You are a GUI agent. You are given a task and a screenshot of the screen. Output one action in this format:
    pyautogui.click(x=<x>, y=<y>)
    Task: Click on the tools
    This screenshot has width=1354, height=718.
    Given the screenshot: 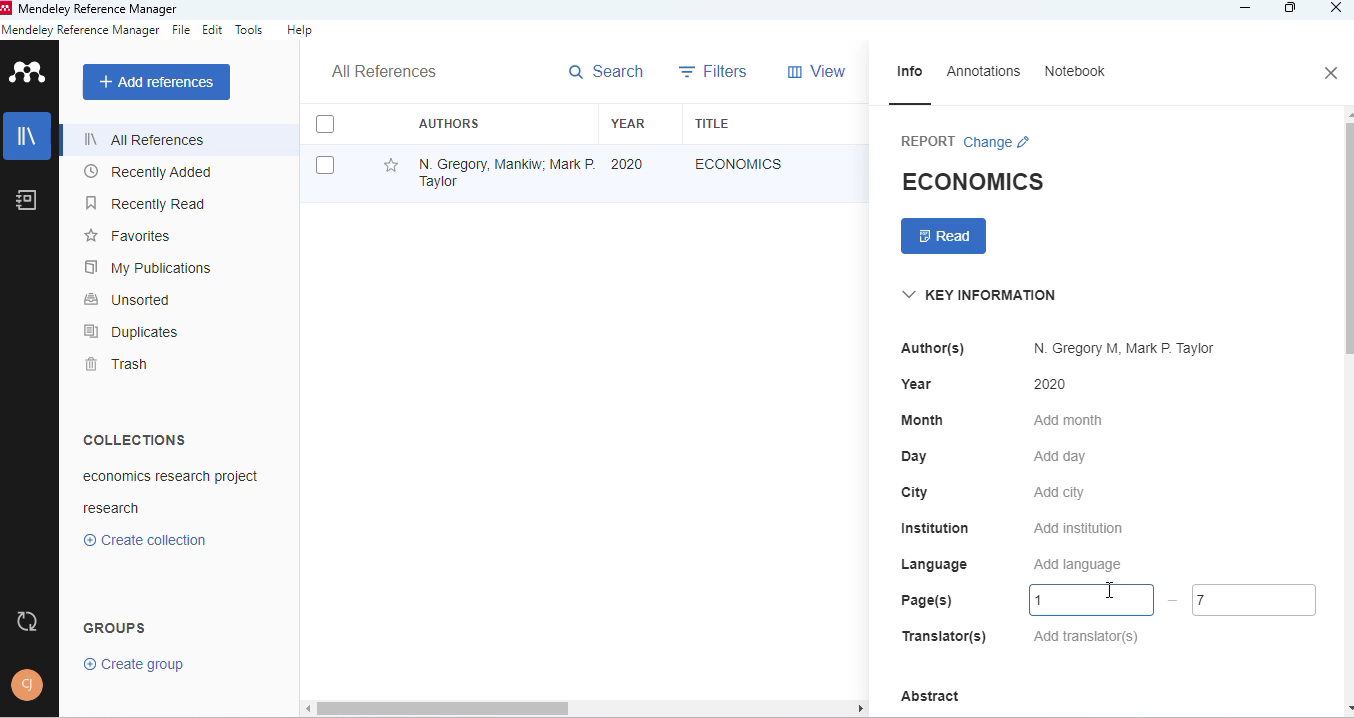 What is the action you would take?
    pyautogui.click(x=250, y=30)
    